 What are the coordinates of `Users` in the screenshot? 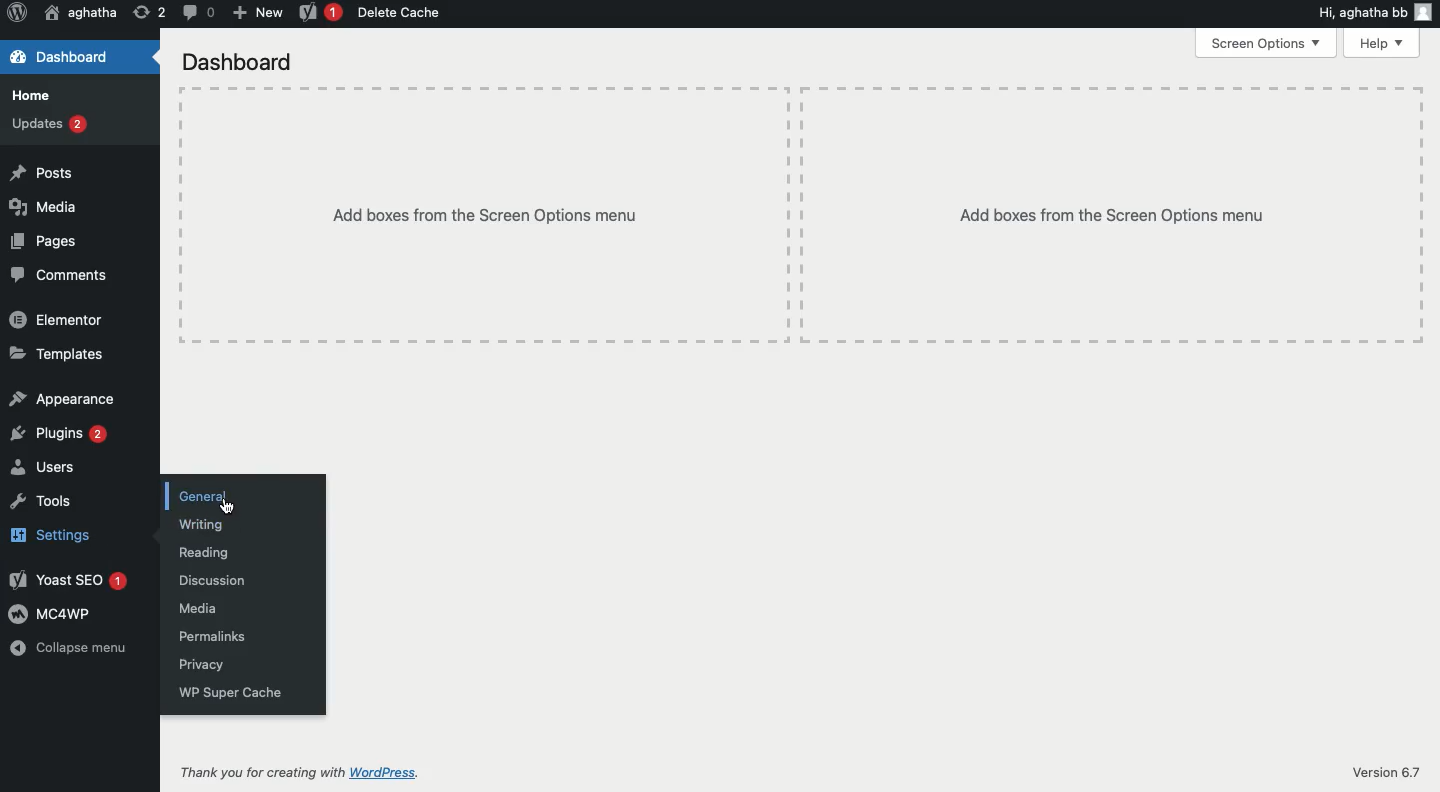 It's located at (45, 467).